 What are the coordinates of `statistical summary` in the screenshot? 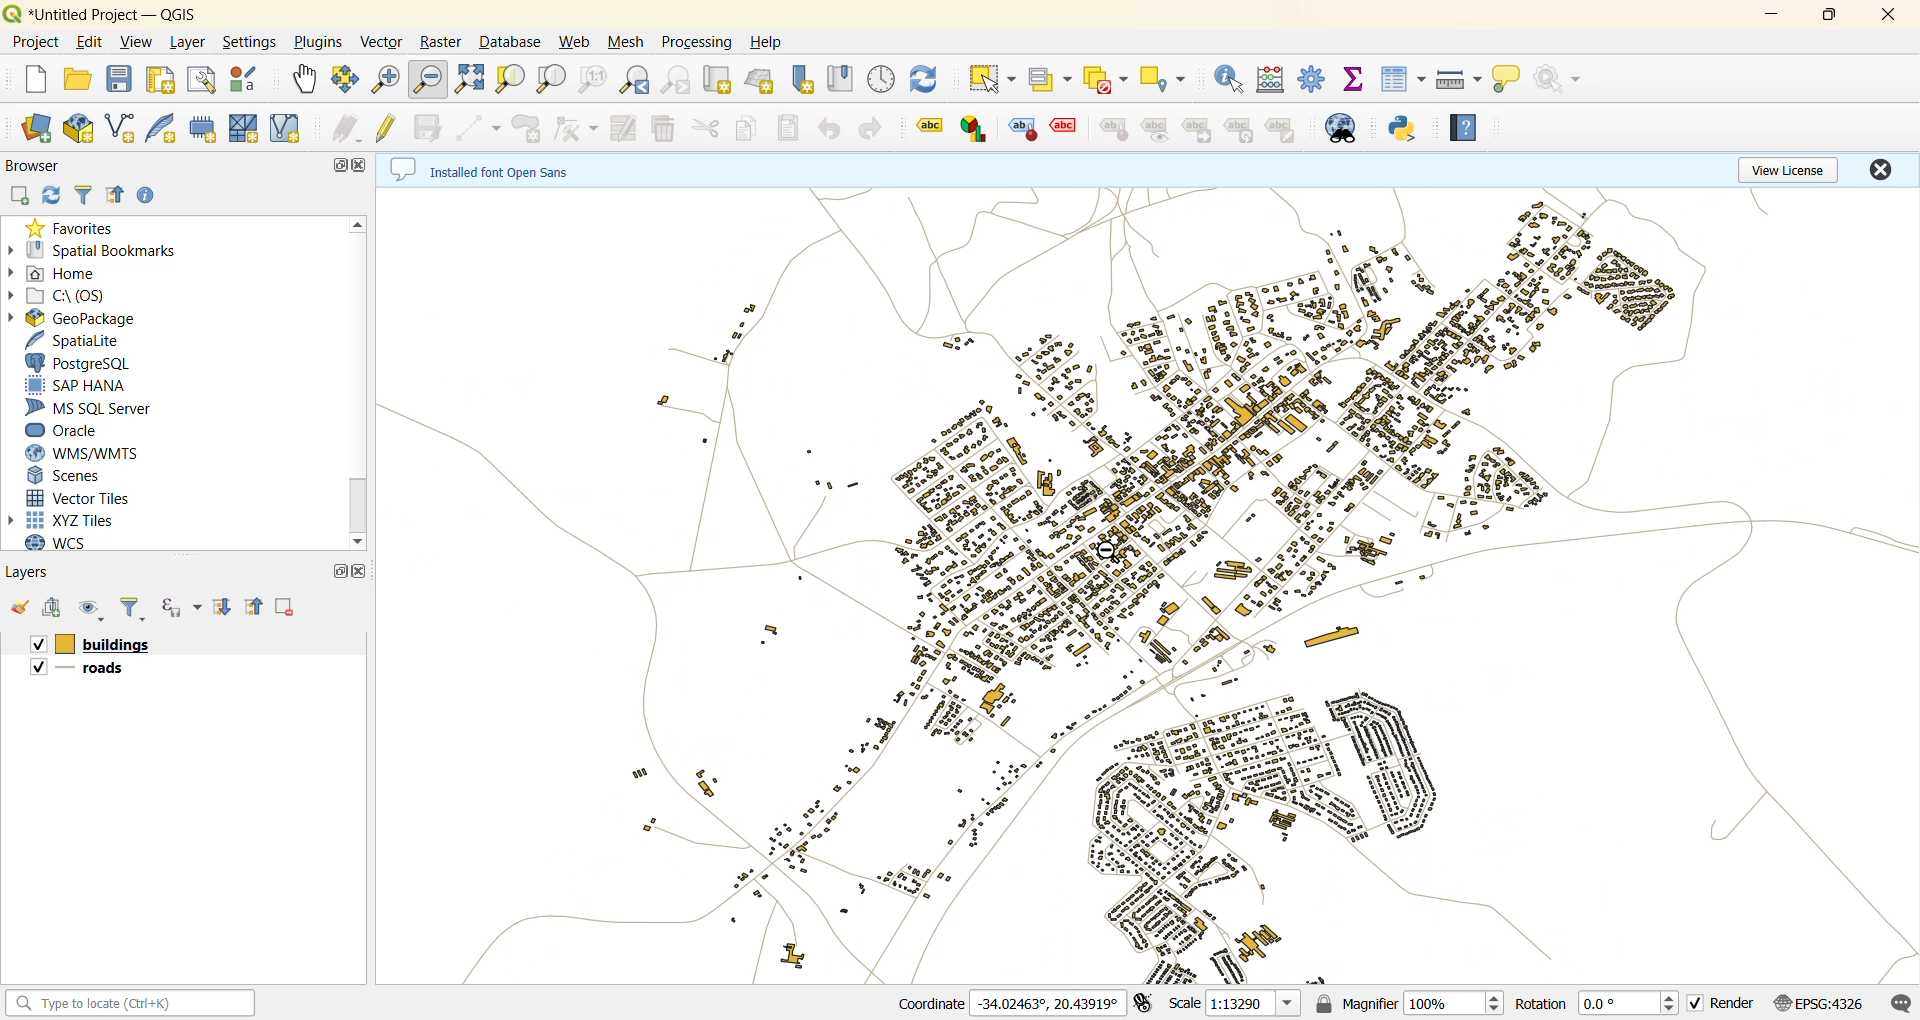 It's located at (1354, 78).